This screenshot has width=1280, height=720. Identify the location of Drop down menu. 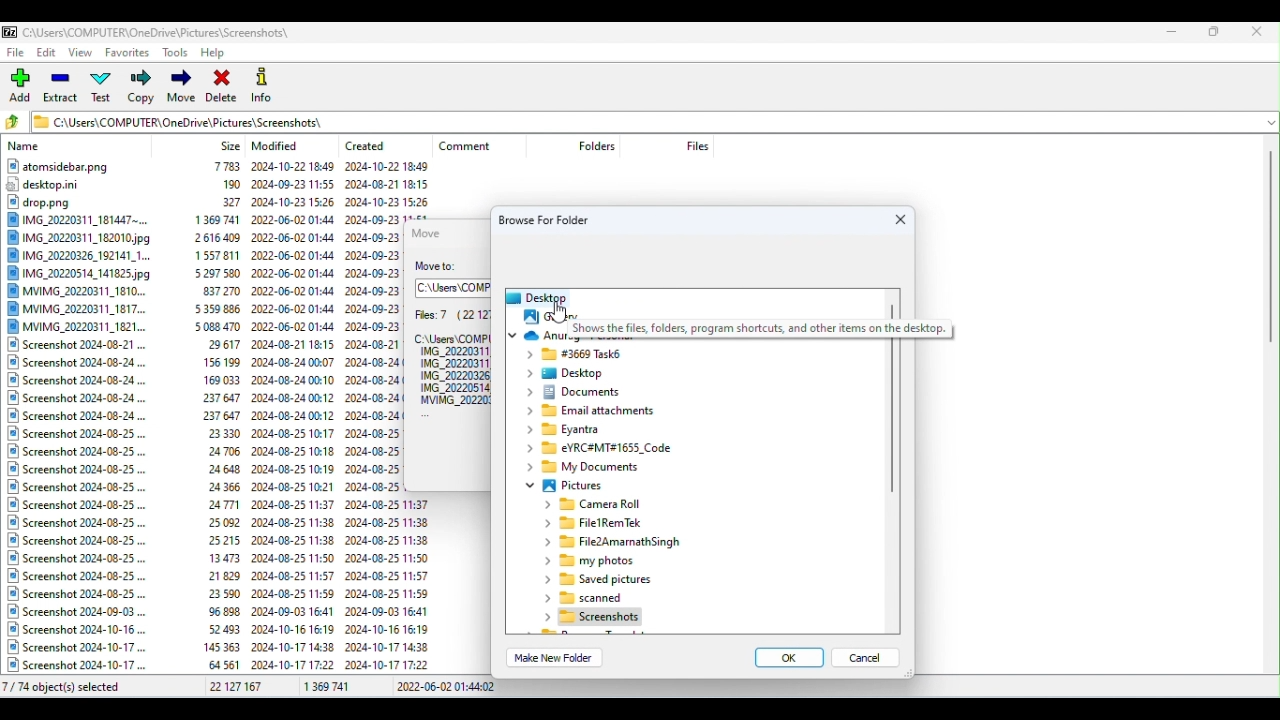
(1269, 121).